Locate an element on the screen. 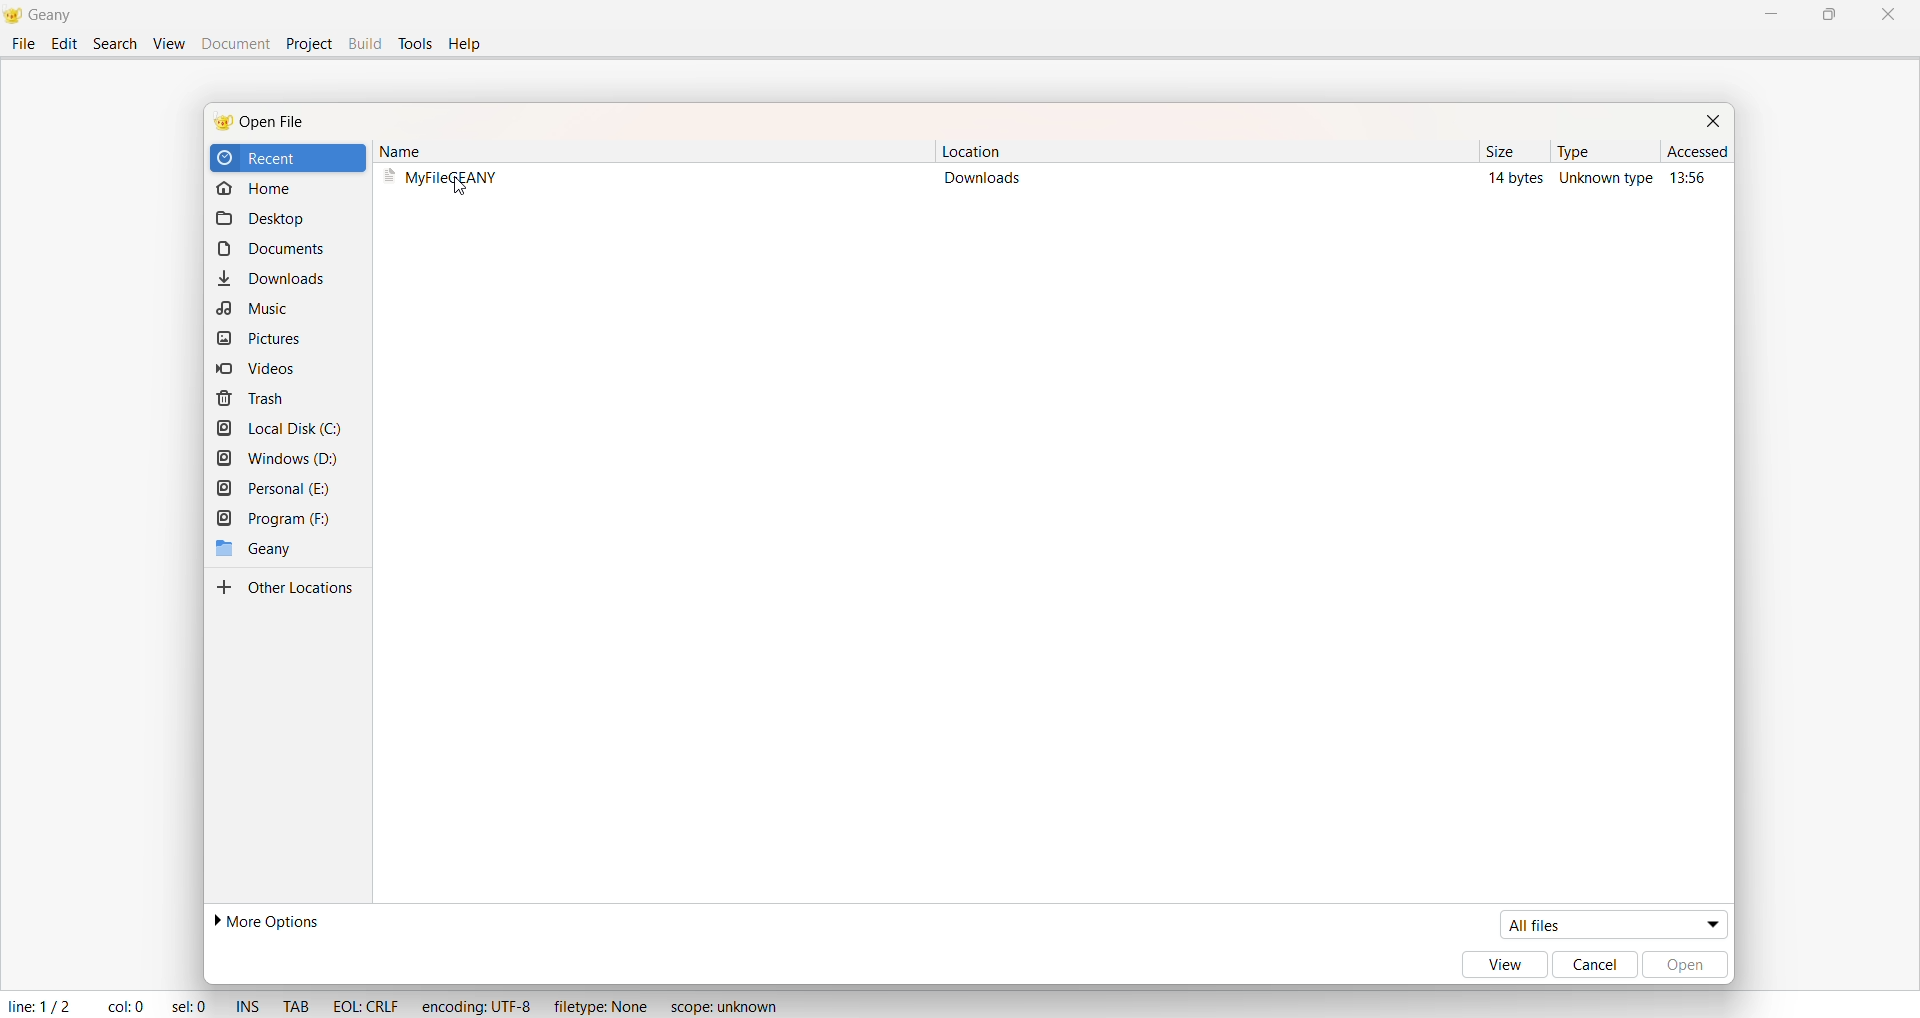  Logo is located at coordinates (12, 16).